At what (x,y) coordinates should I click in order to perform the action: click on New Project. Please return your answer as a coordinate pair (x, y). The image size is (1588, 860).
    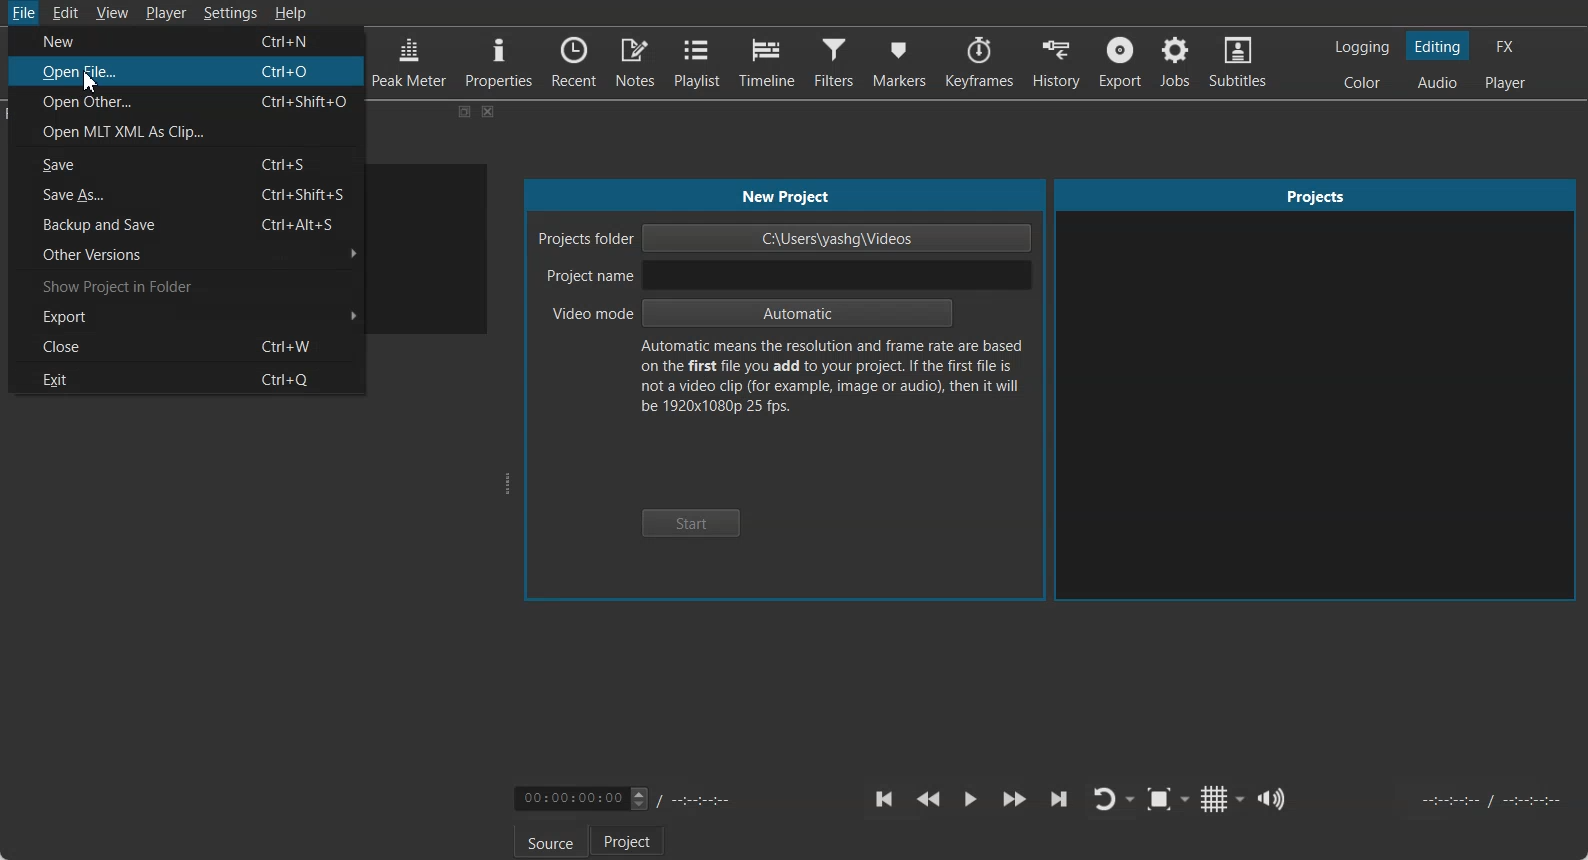
    Looking at the image, I should click on (784, 193).